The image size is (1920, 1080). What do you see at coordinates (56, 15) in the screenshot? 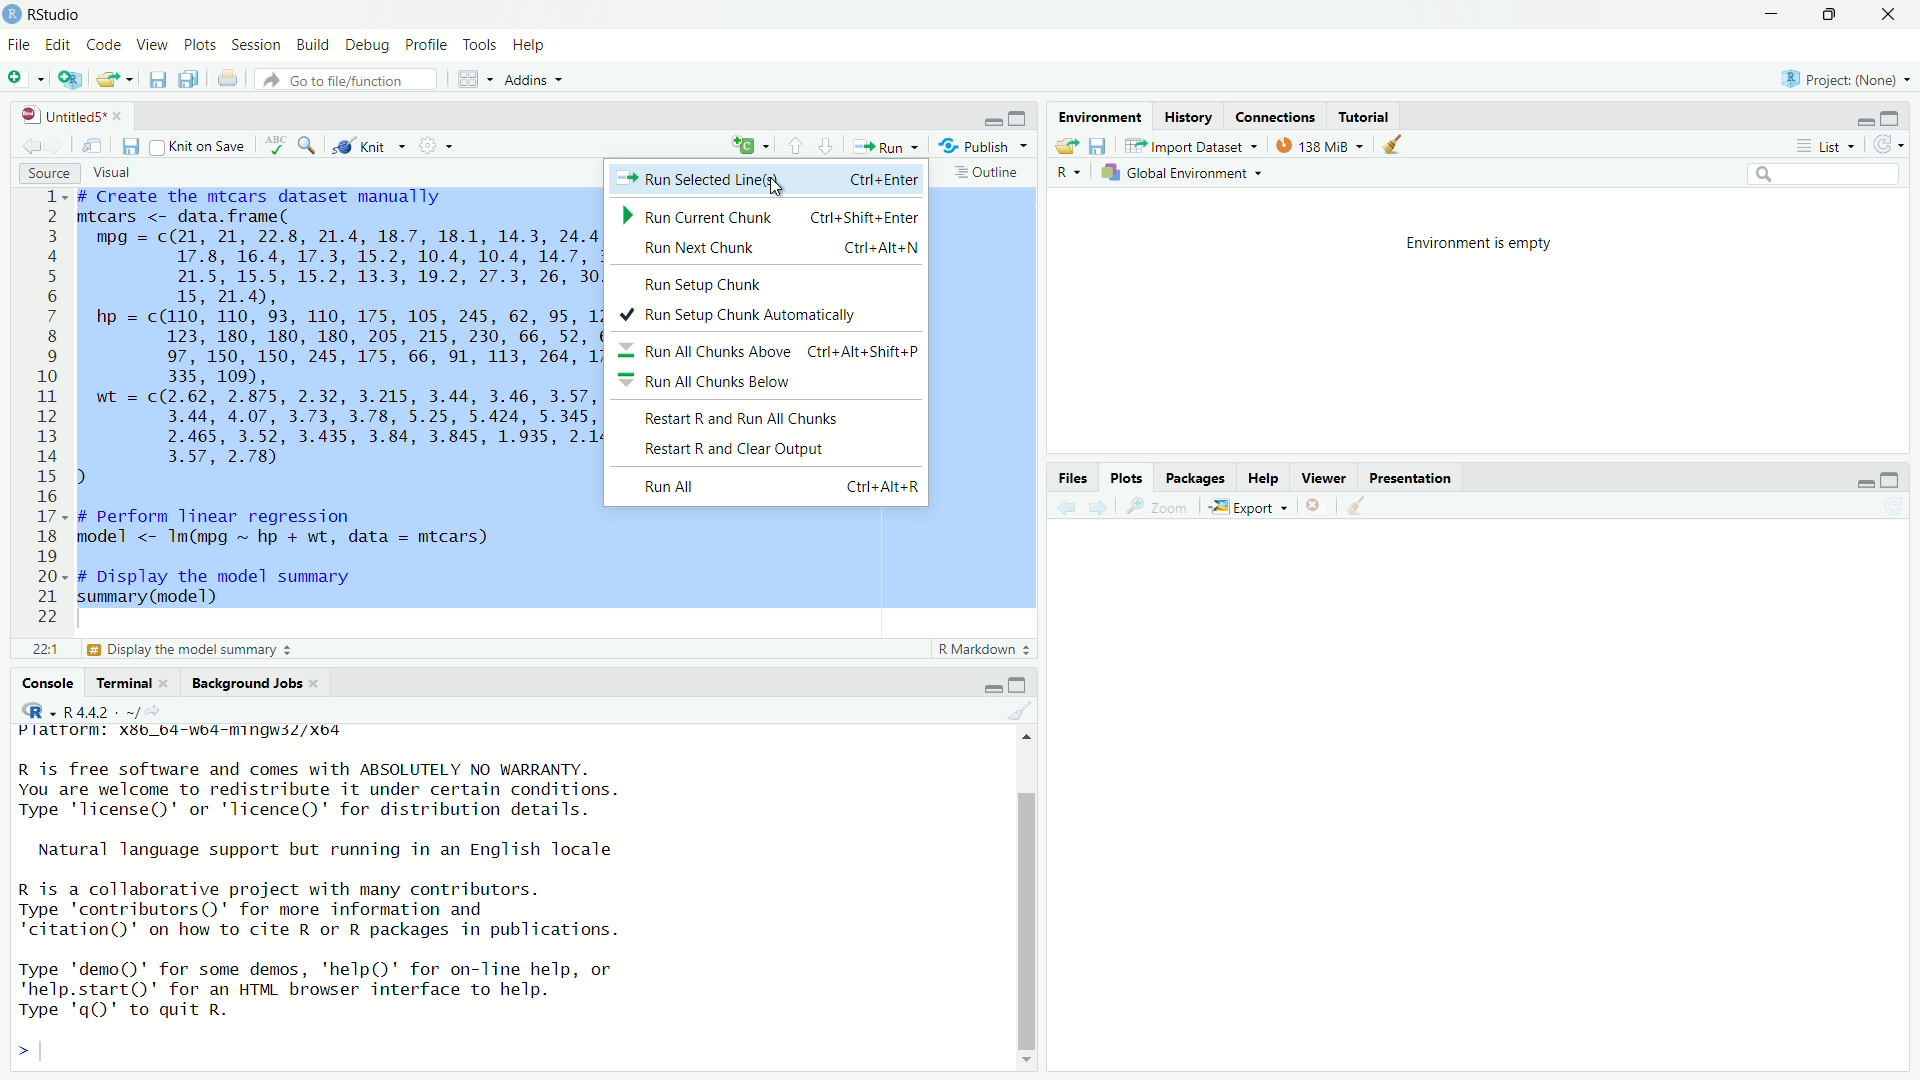
I see `RStudio` at bounding box center [56, 15].